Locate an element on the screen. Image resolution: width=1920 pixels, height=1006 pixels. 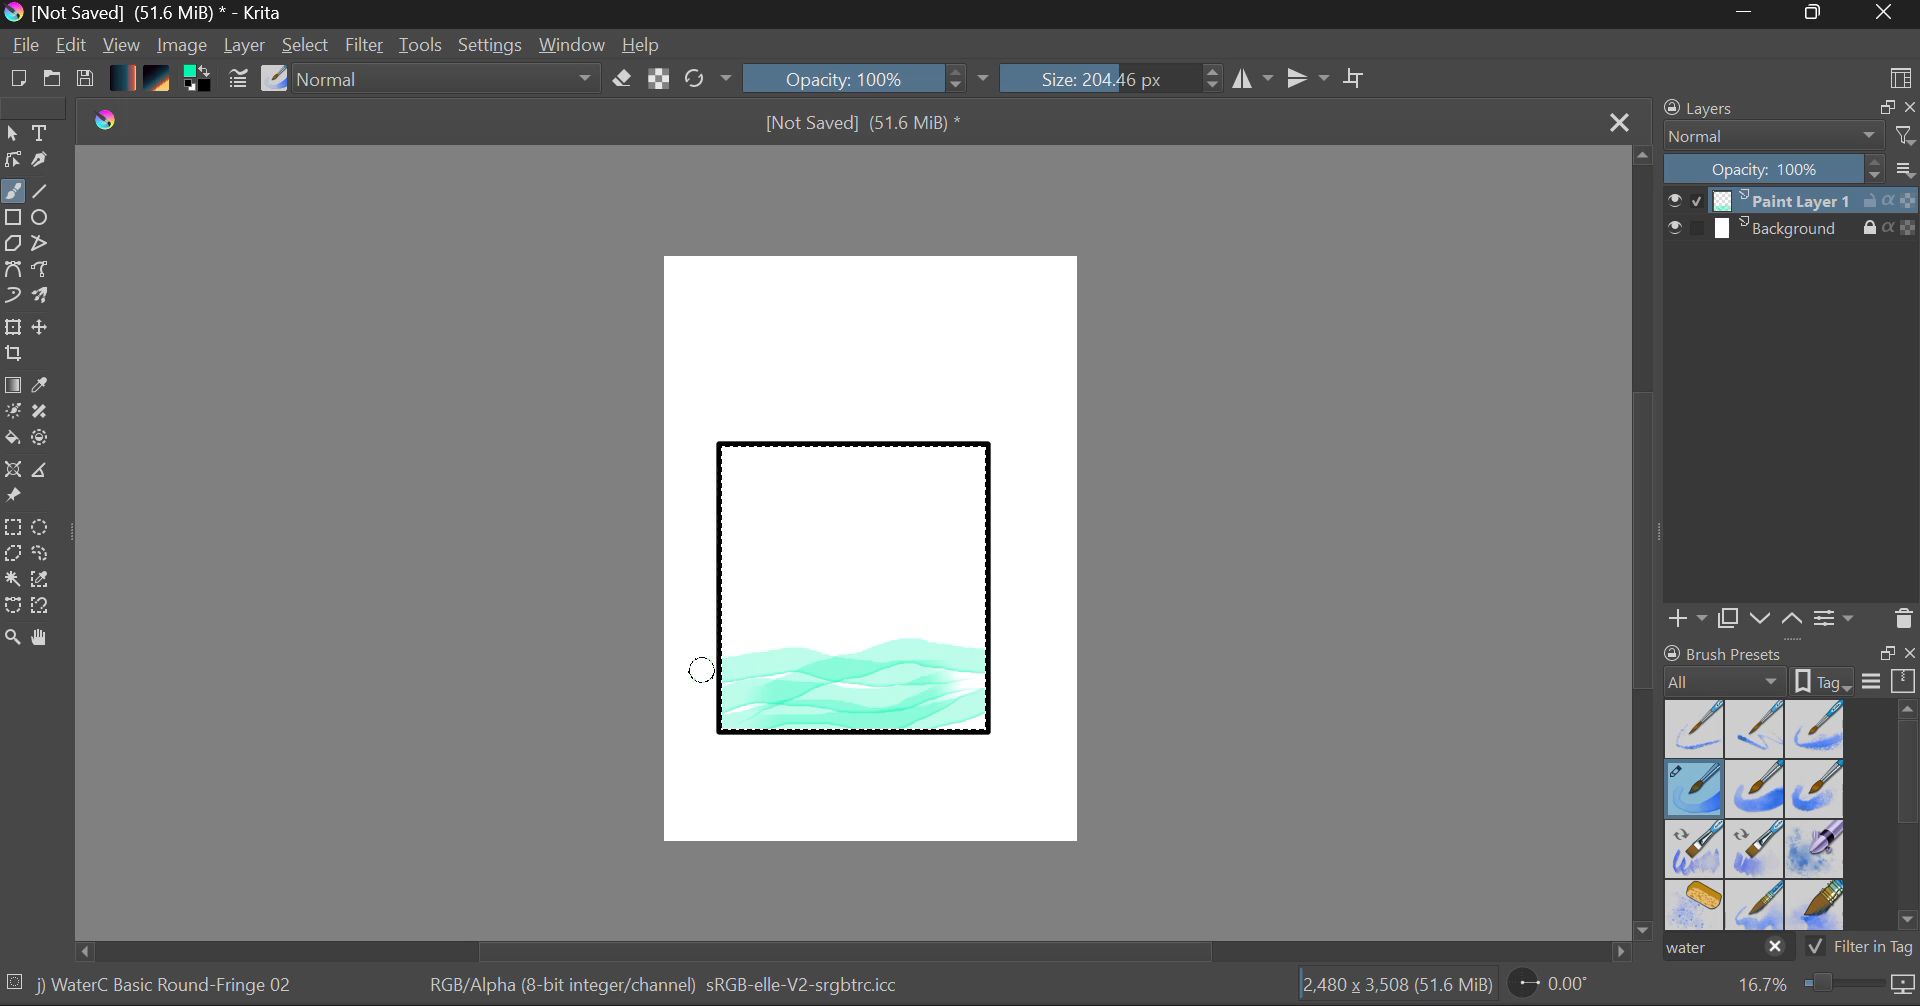
Color Information is located at coordinates (662, 987).